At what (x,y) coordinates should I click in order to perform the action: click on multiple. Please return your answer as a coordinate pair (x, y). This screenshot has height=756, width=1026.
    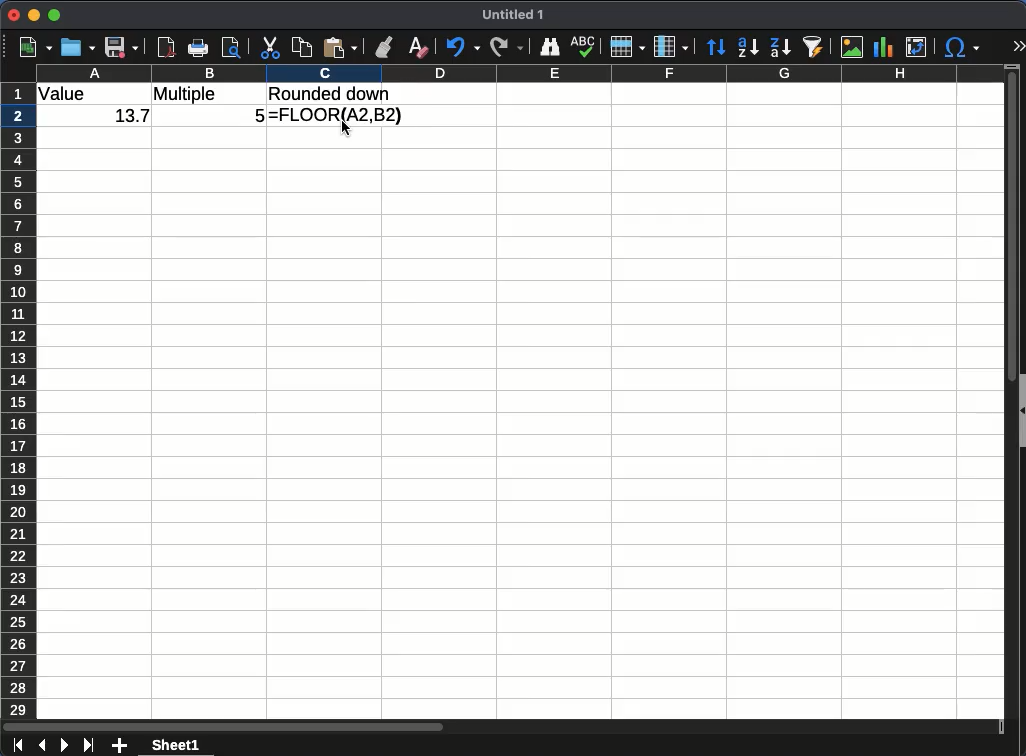
    Looking at the image, I should click on (188, 94).